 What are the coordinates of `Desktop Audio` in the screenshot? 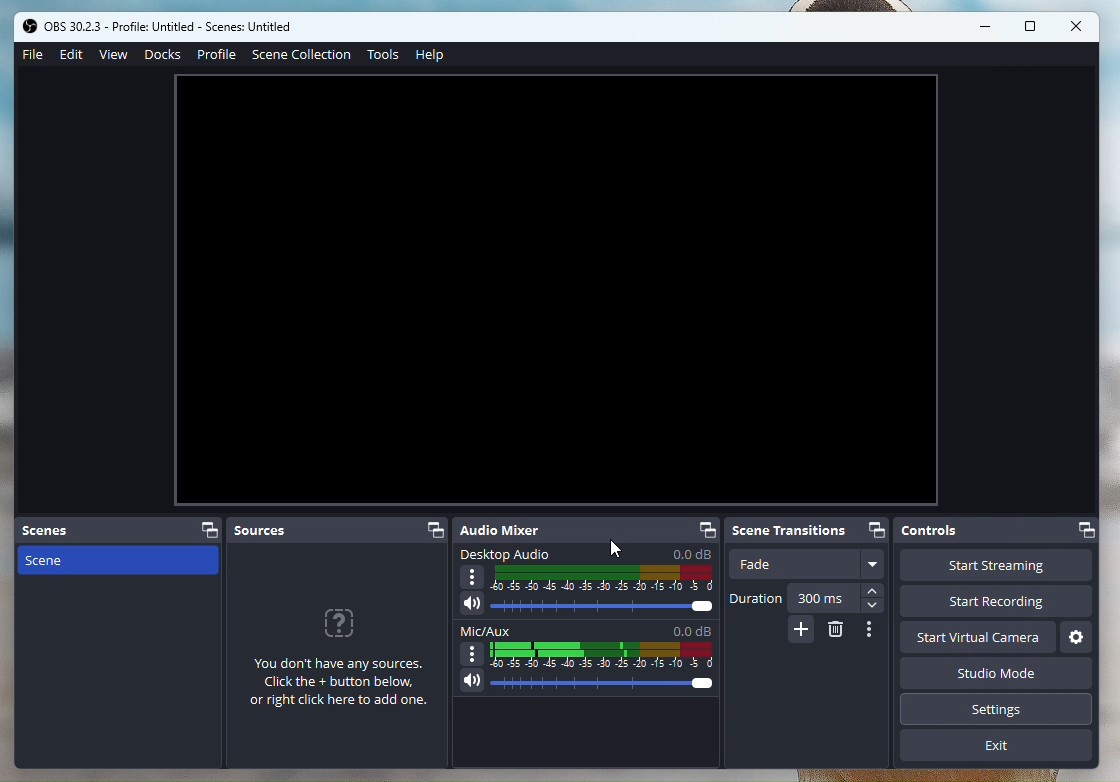 It's located at (586, 582).